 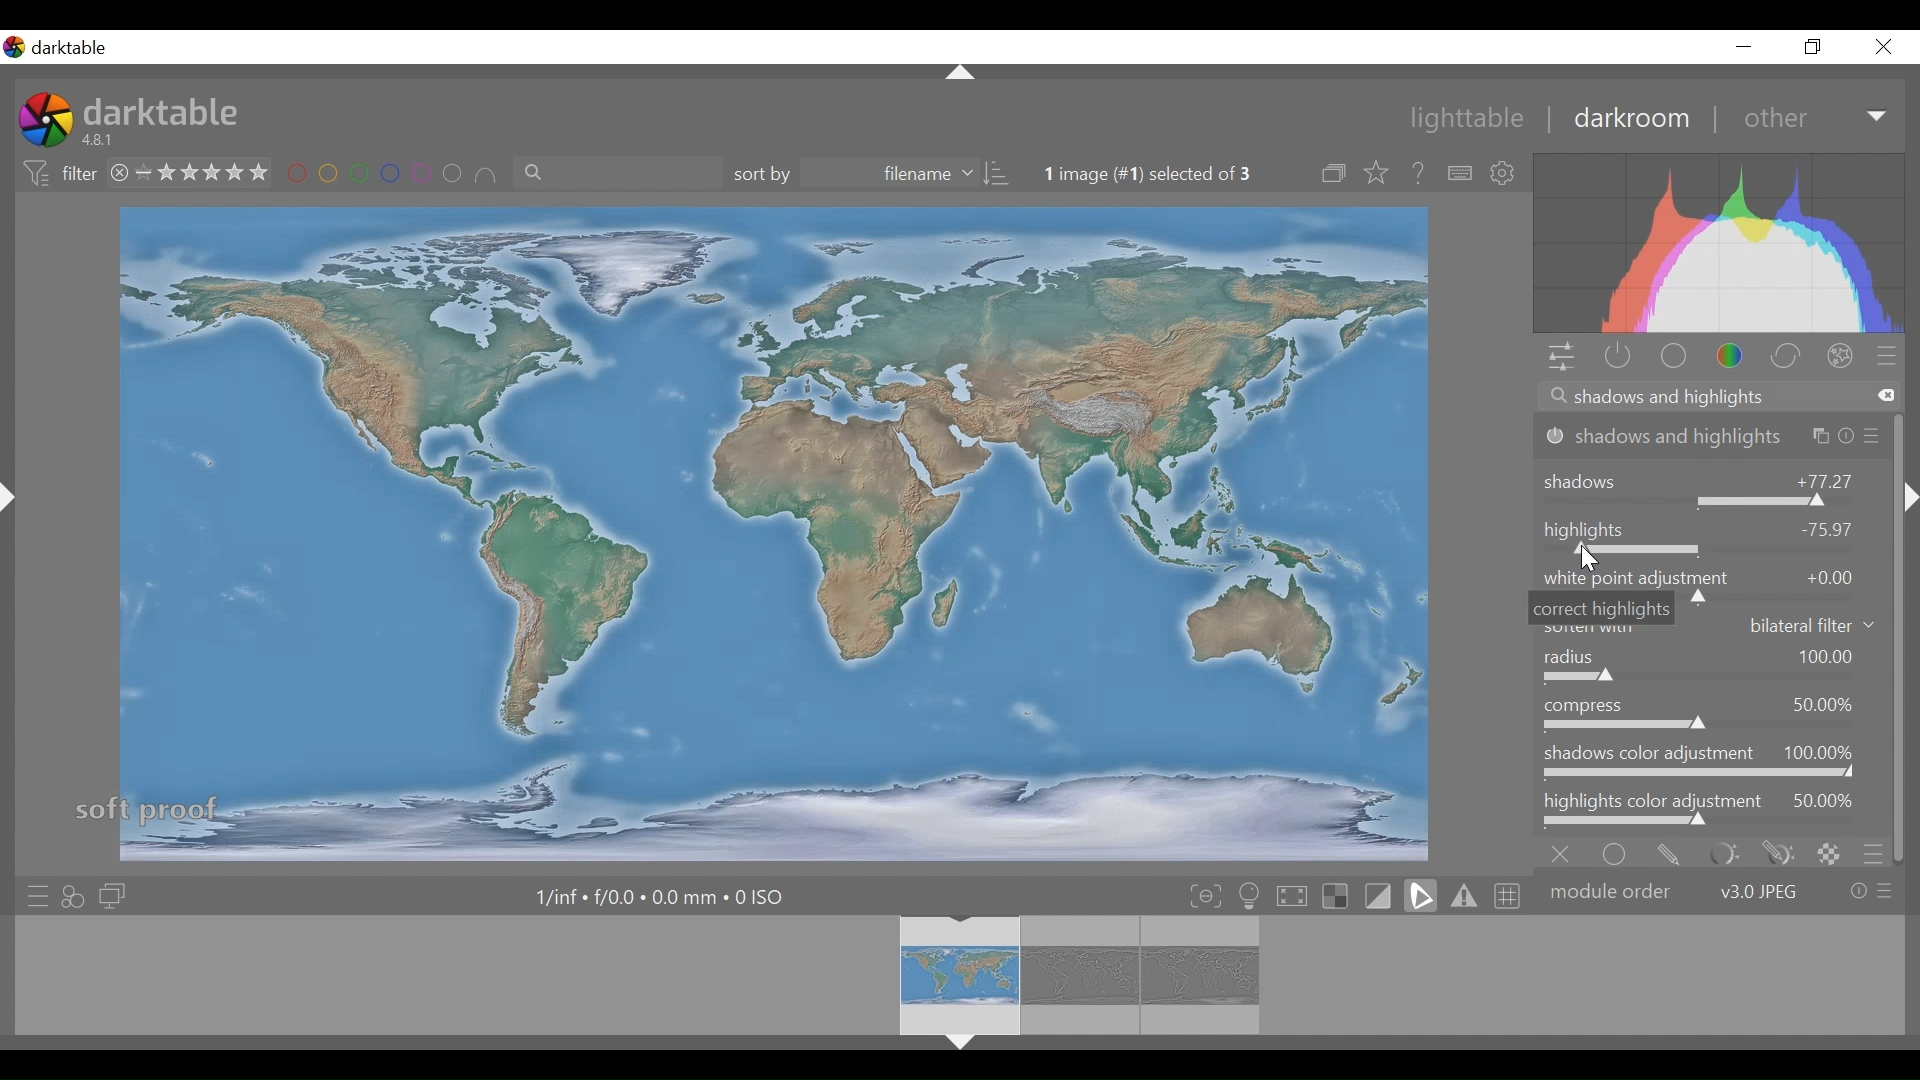 What do you see at coordinates (1505, 895) in the screenshot?
I see `toggle guidelines` at bounding box center [1505, 895].